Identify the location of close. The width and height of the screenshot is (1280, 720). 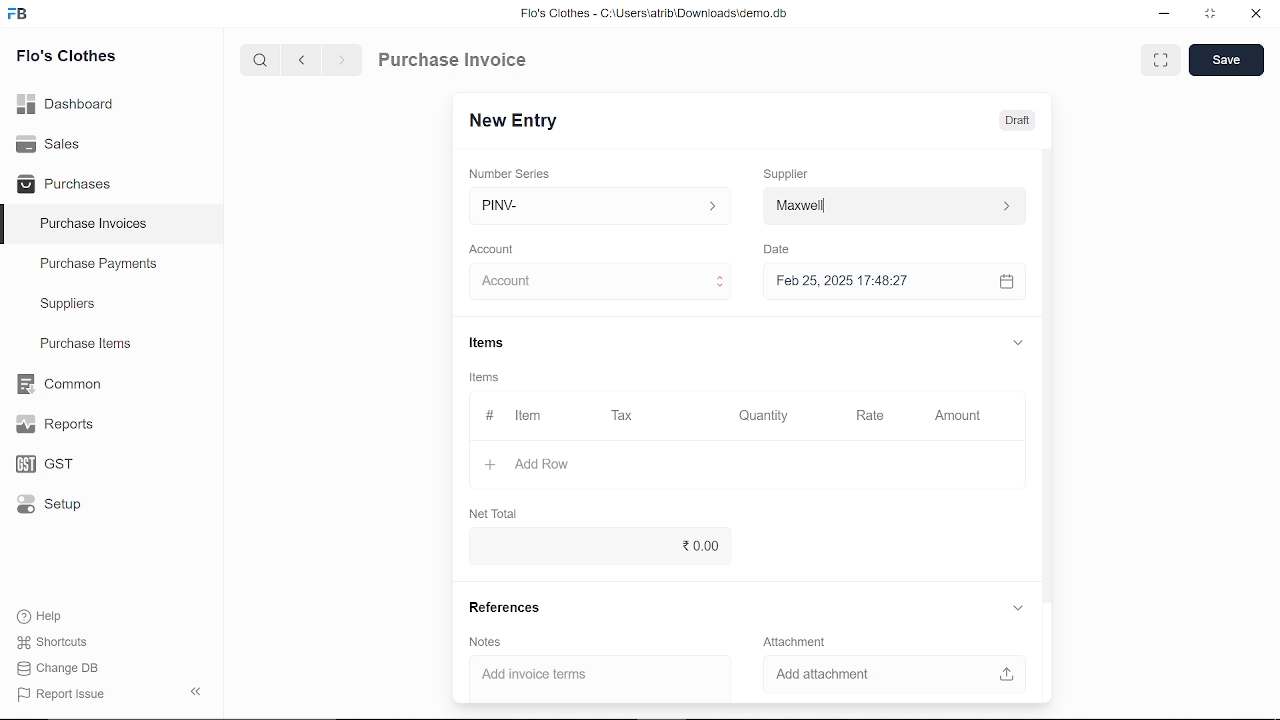
(1254, 16).